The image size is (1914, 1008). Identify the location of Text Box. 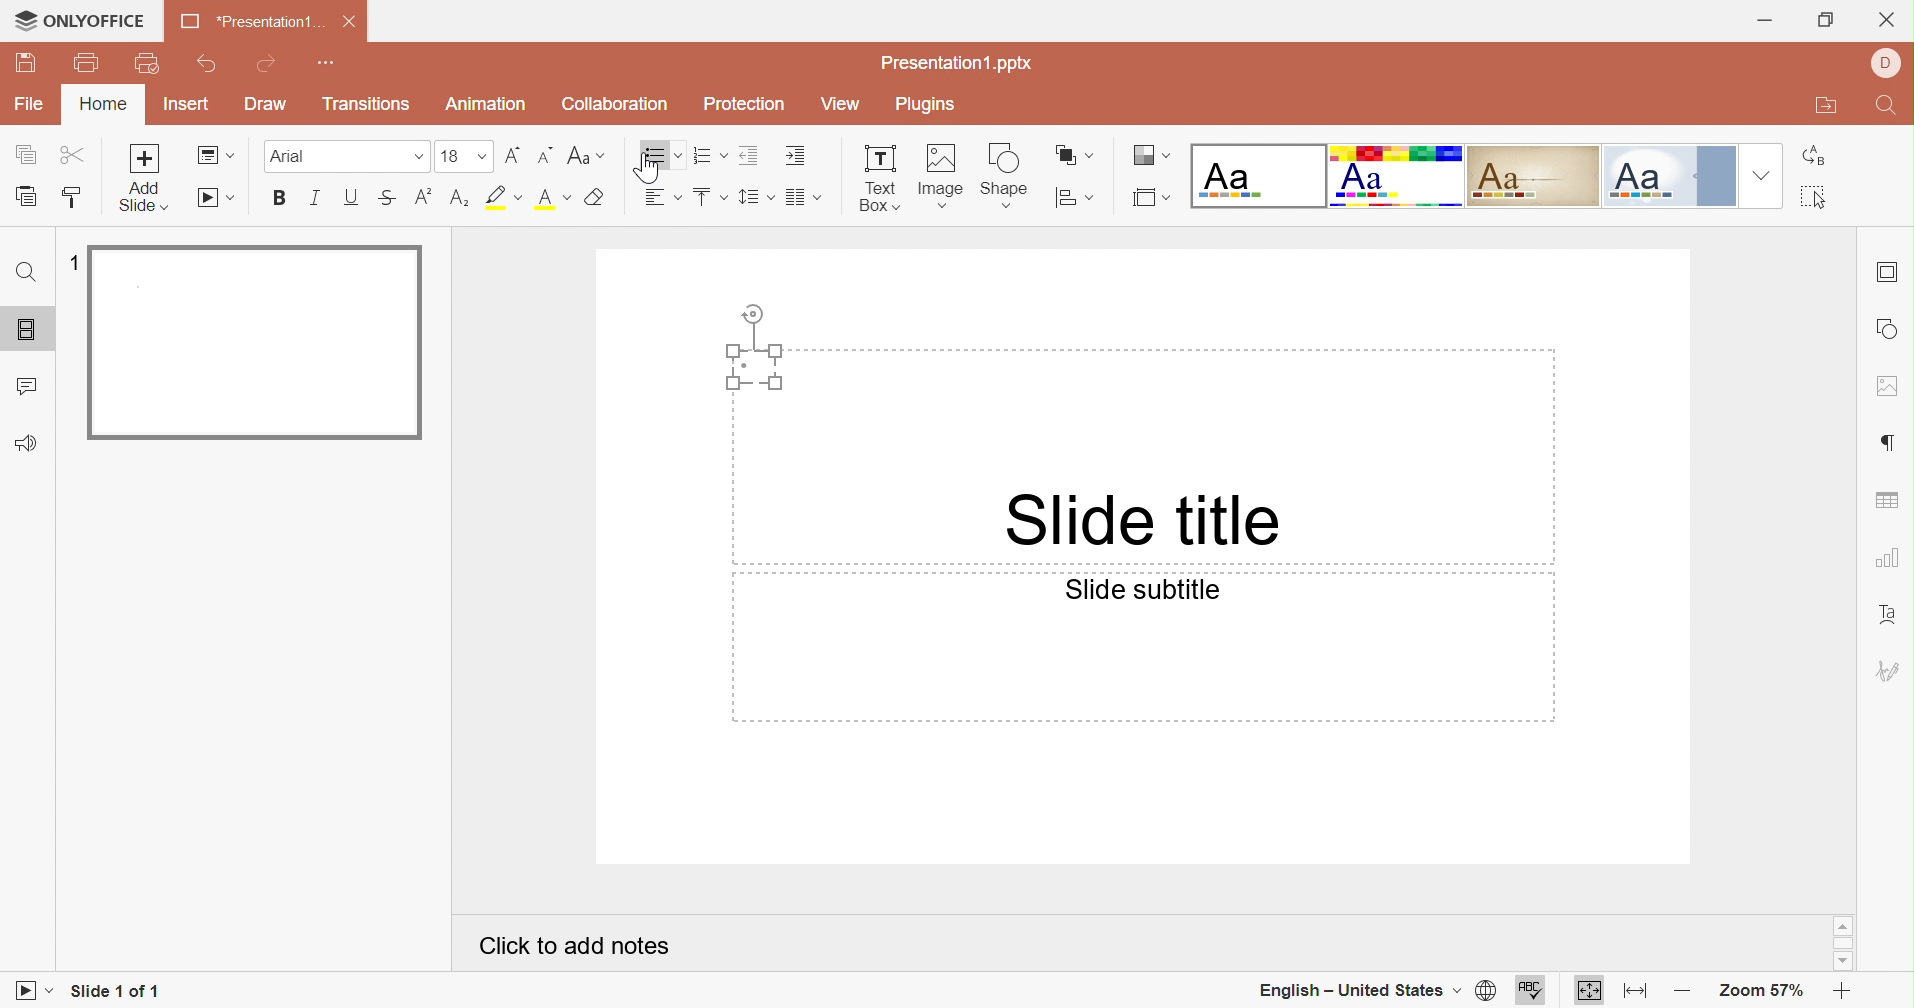
(757, 366).